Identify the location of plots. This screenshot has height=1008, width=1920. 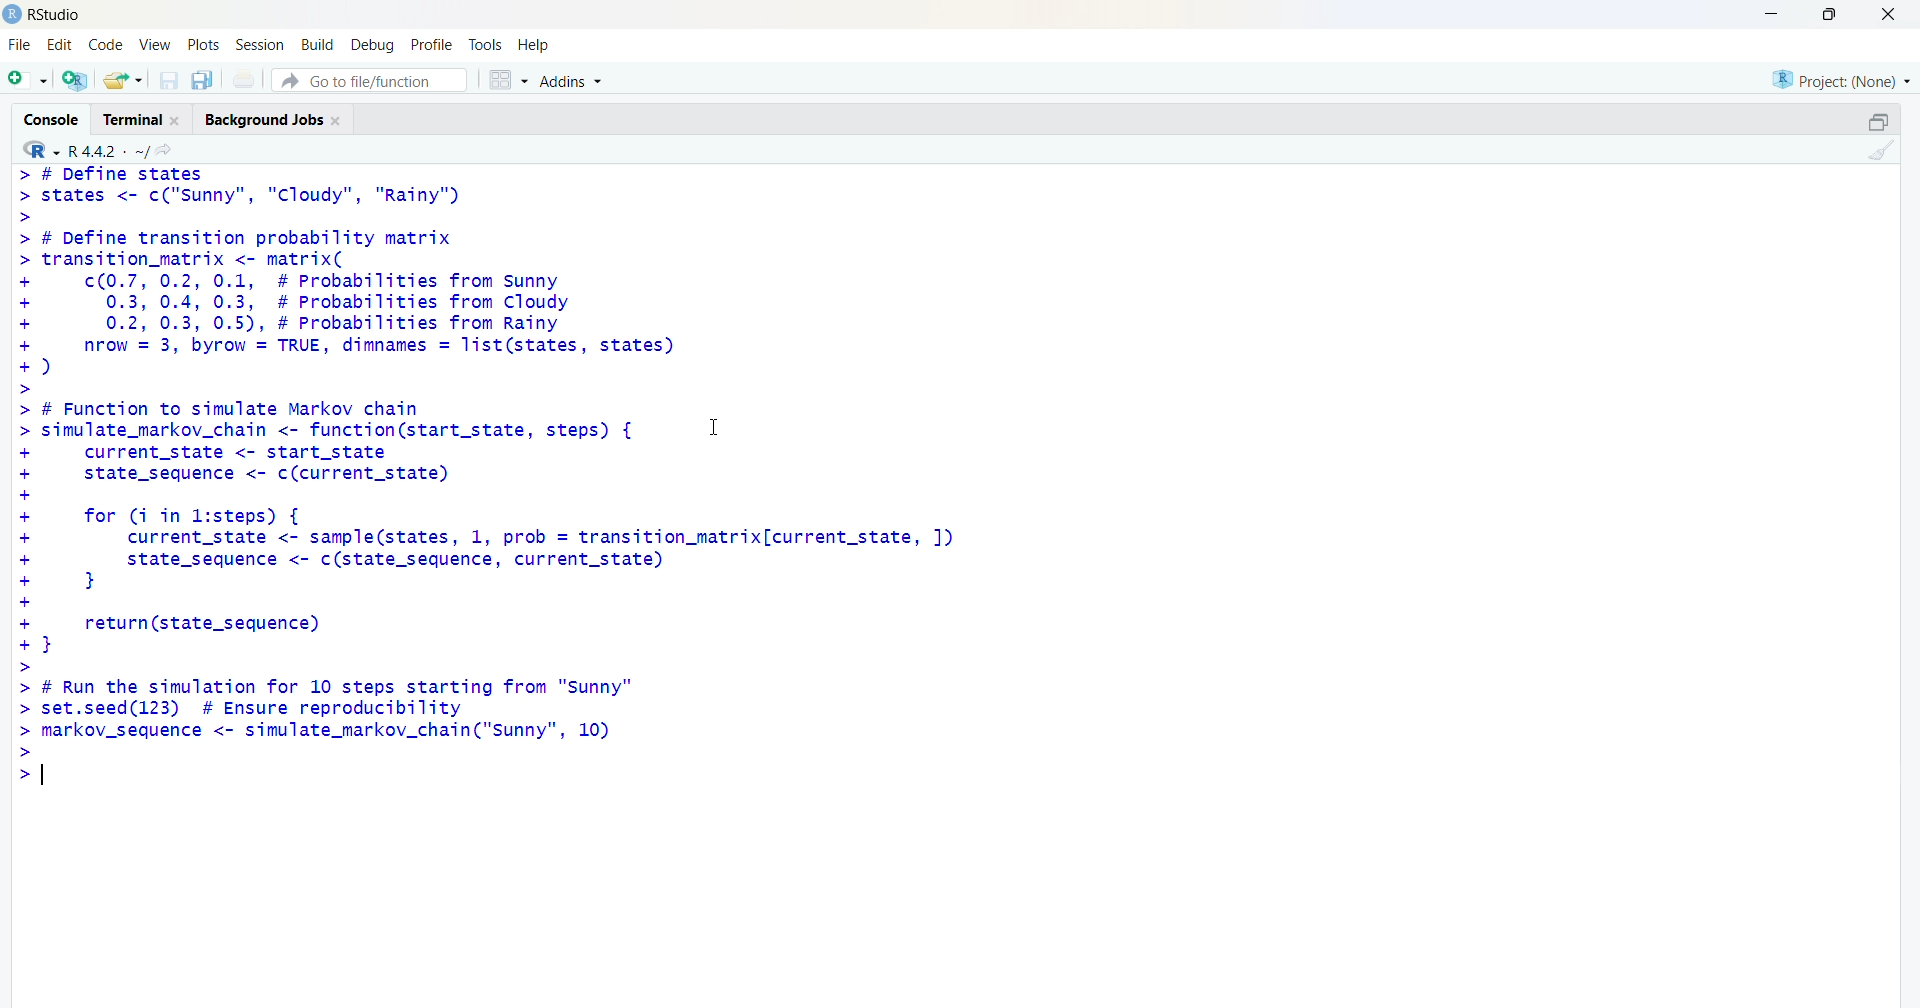
(206, 43).